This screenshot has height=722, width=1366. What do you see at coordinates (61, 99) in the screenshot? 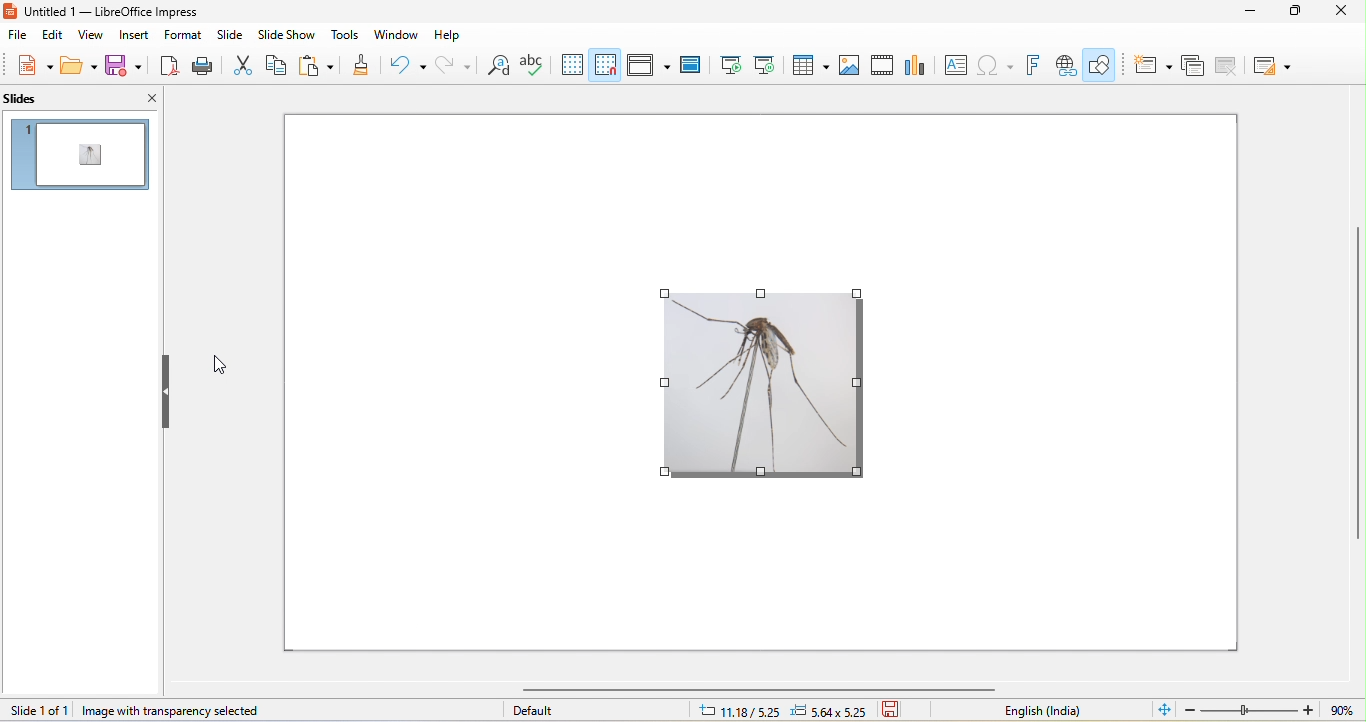
I see `slides` at bounding box center [61, 99].